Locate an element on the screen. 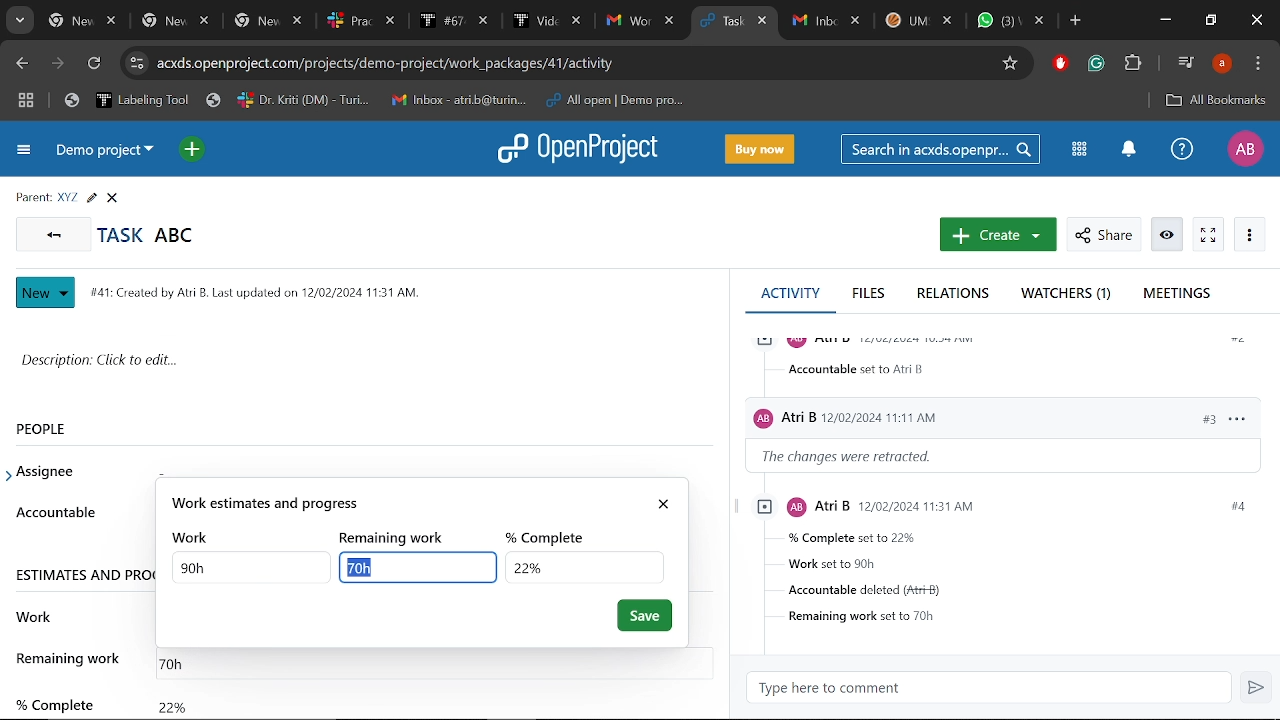 The image size is (1280, 720). close is located at coordinates (667, 500).